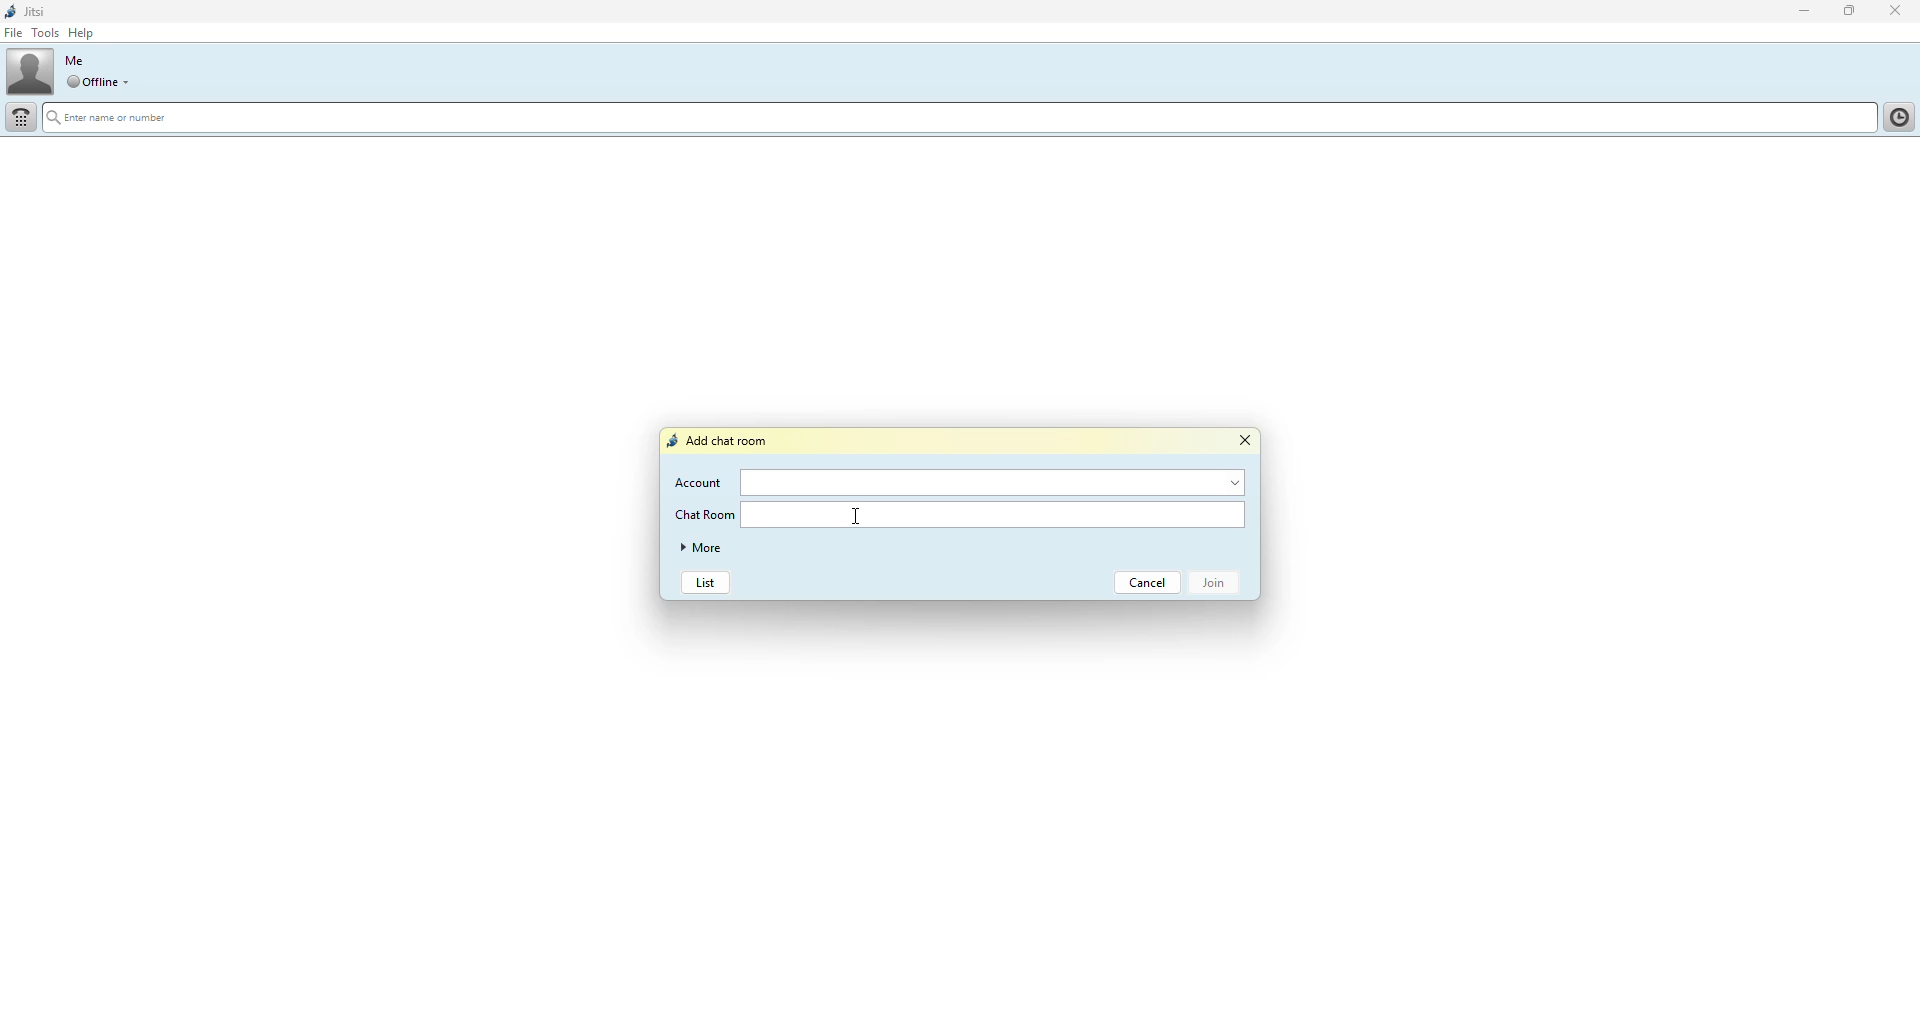  Describe the element at coordinates (129, 82) in the screenshot. I see `drop down` at that location.